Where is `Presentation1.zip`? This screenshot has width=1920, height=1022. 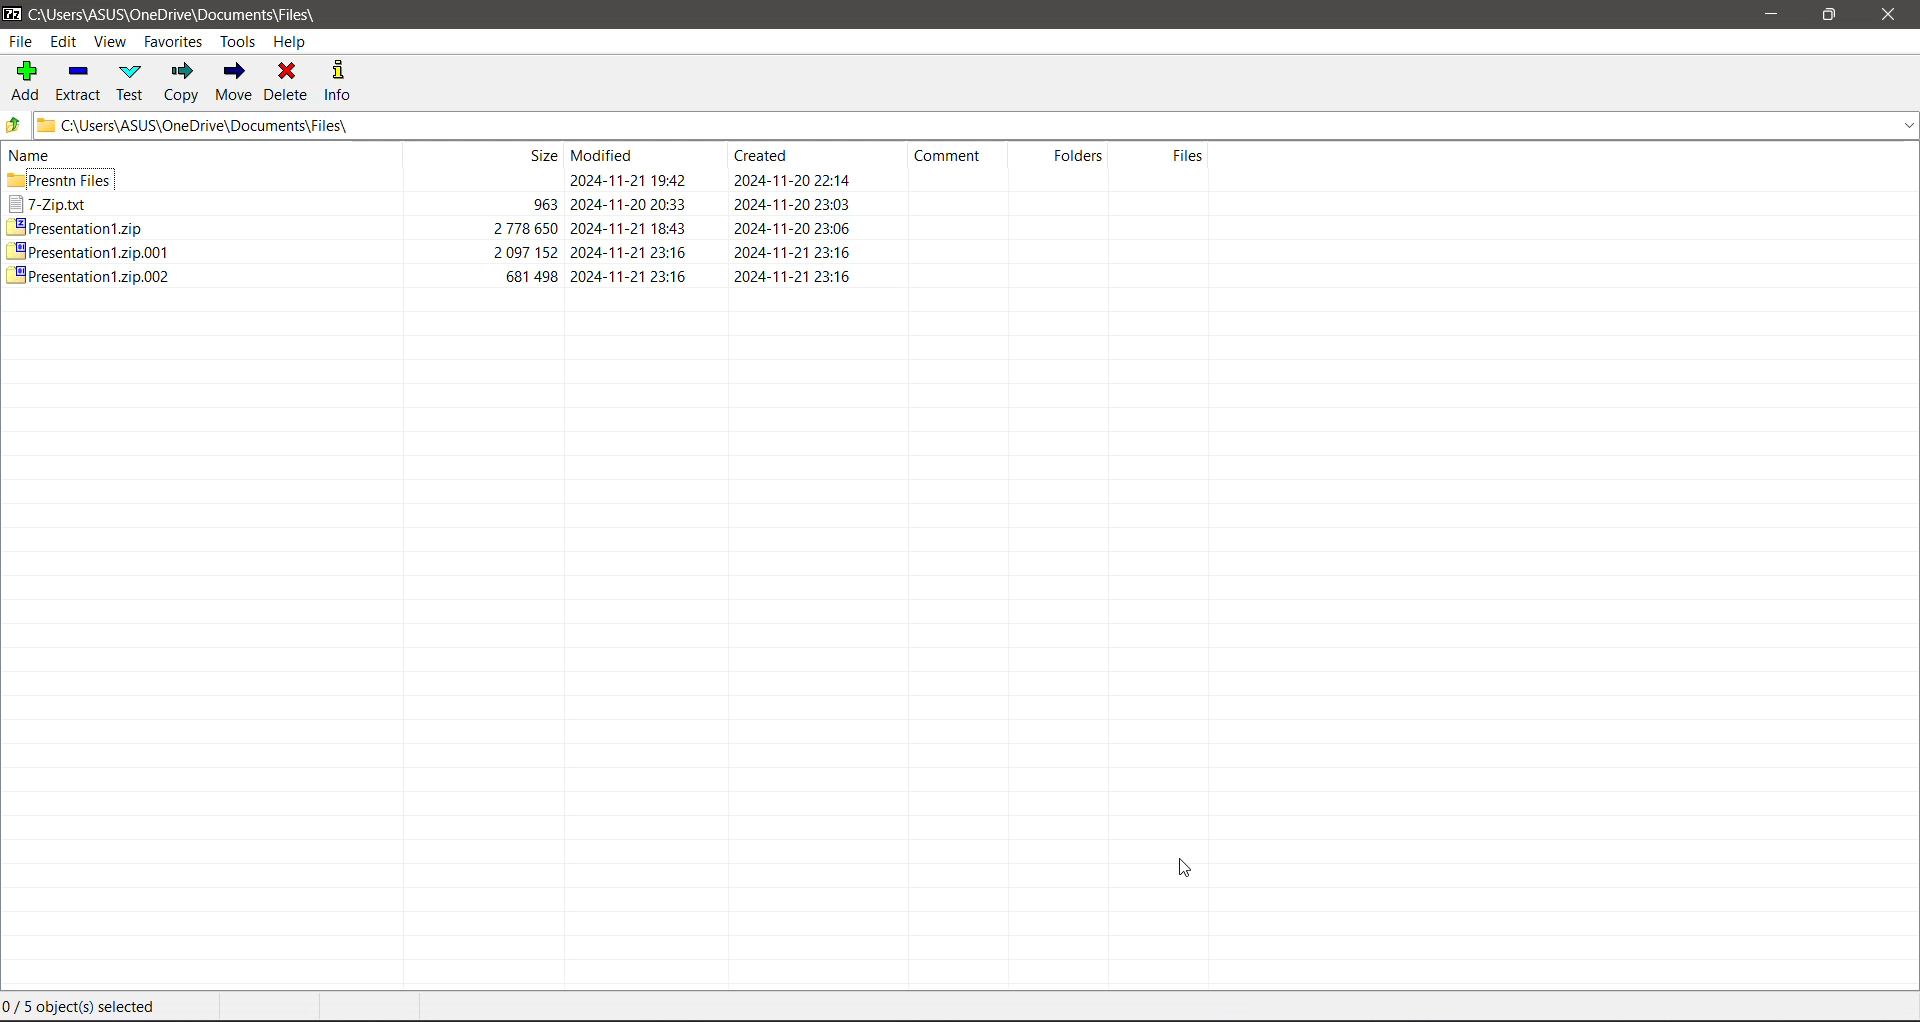 Presentation1.zip is located at coordinates (78, 225).